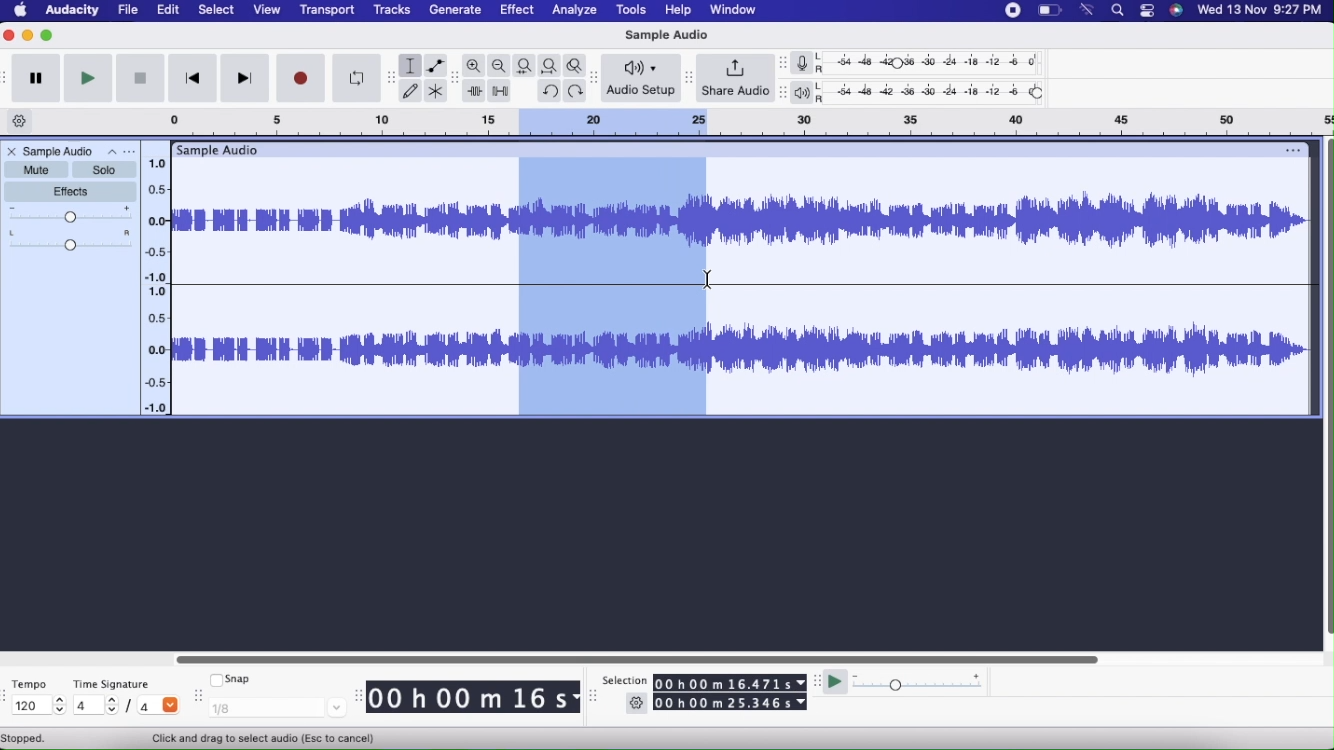  What do you see at coordinates (158, 214) in the screenshot?
I see `audio level` at bounding box center [158, 214].